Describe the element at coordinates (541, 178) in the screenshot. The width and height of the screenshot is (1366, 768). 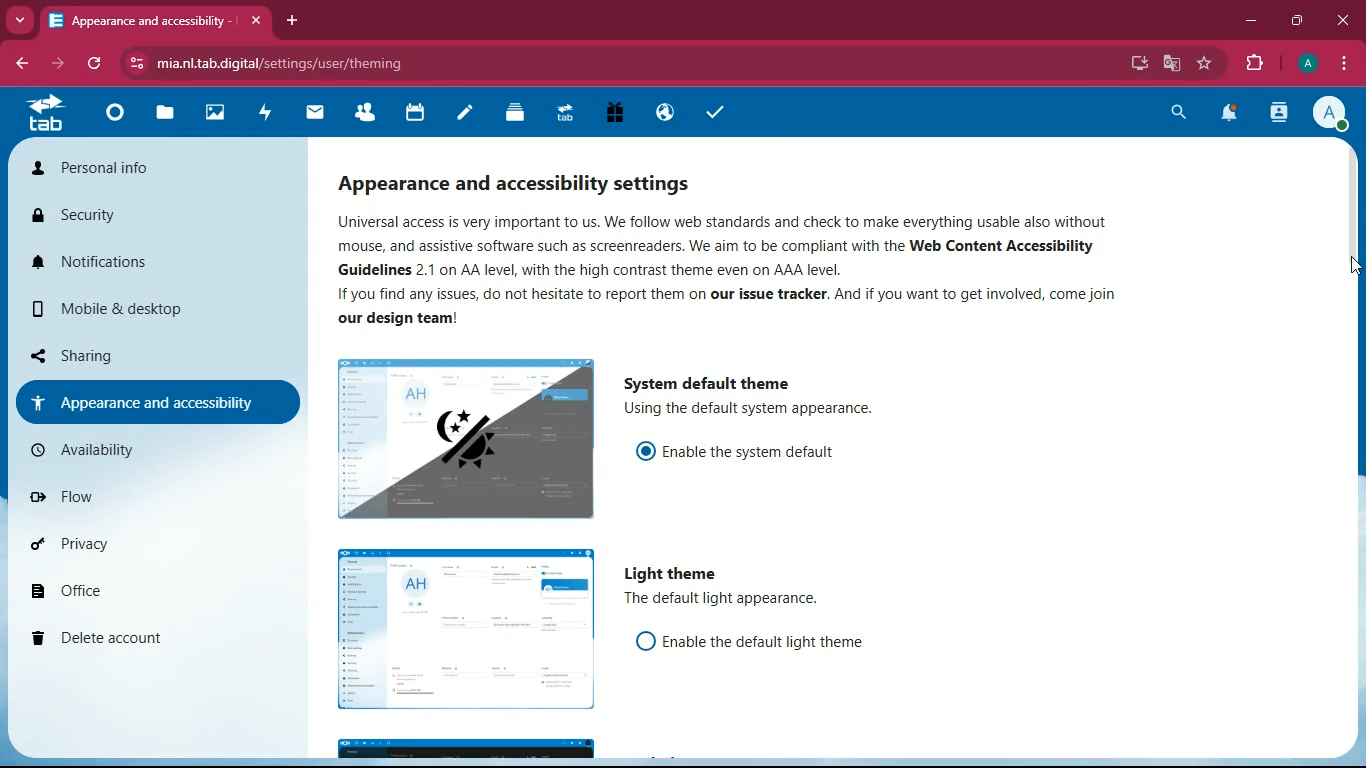
I see `appearance` at that location.